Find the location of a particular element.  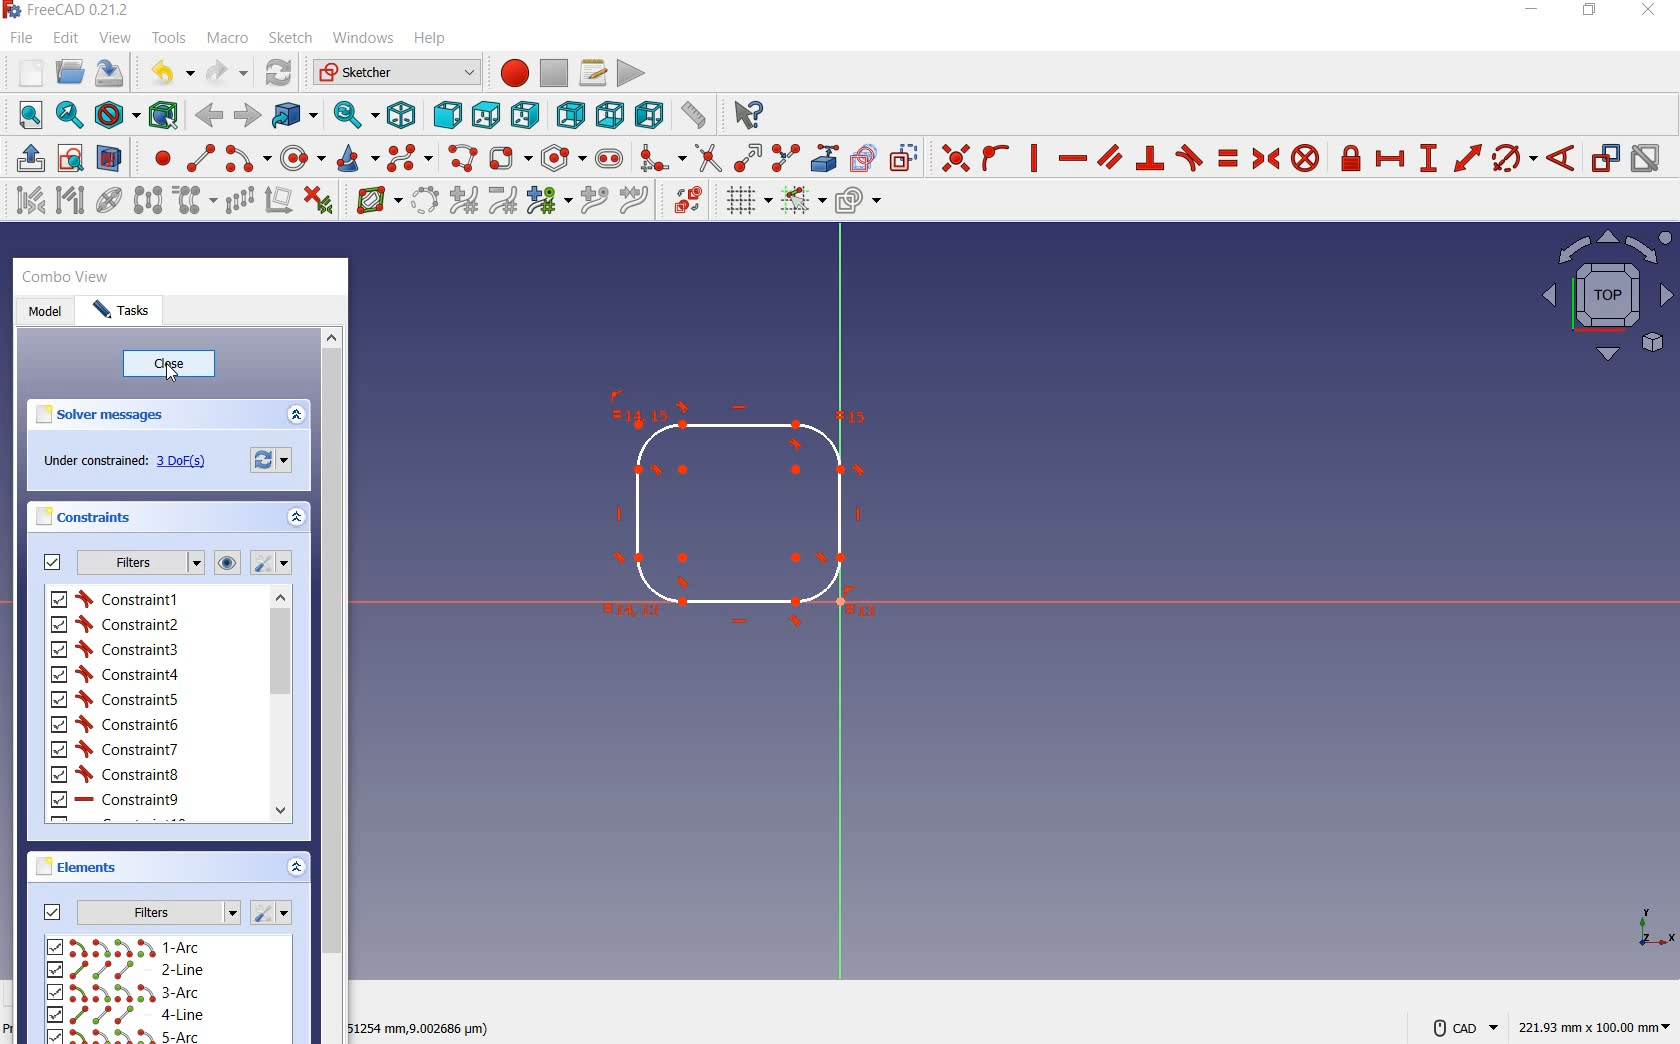

filters is located at coordinates (140, 912).